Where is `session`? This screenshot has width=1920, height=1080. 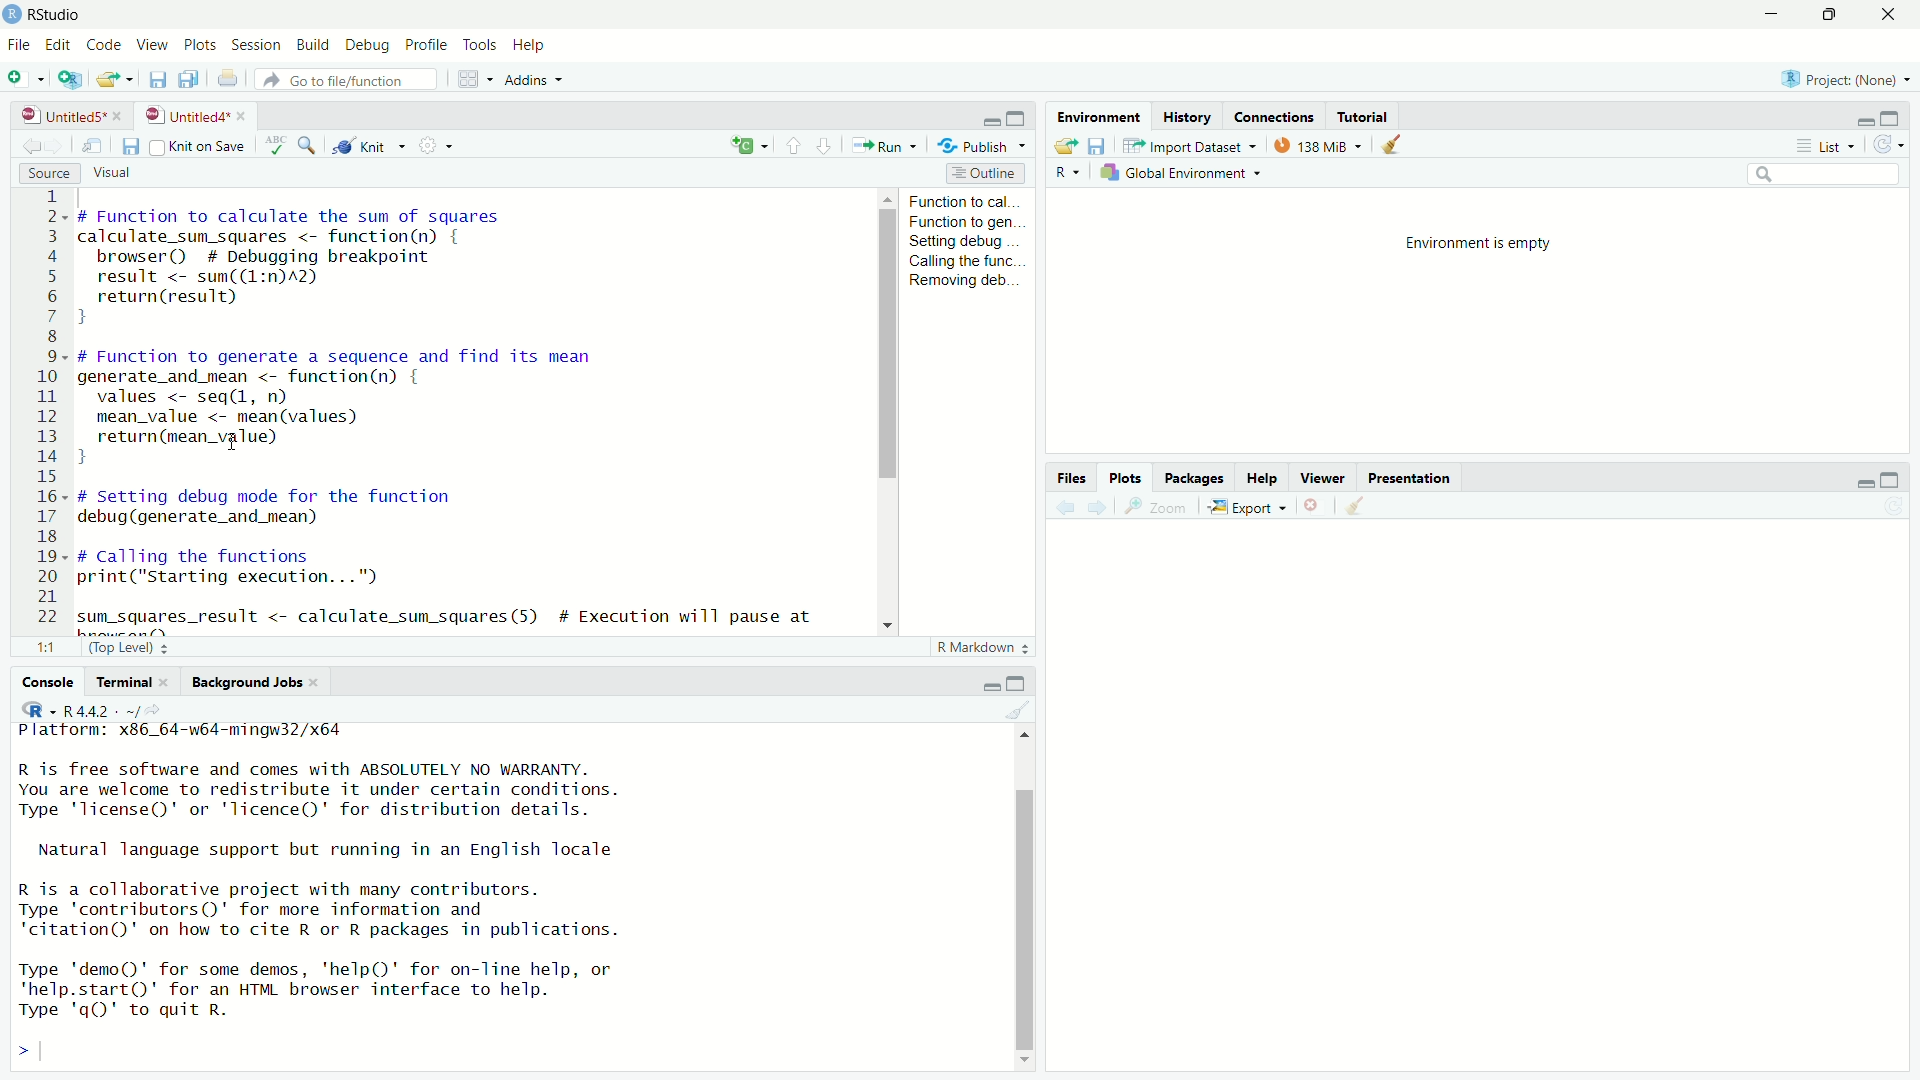
session is located at coordinates (256, 43).